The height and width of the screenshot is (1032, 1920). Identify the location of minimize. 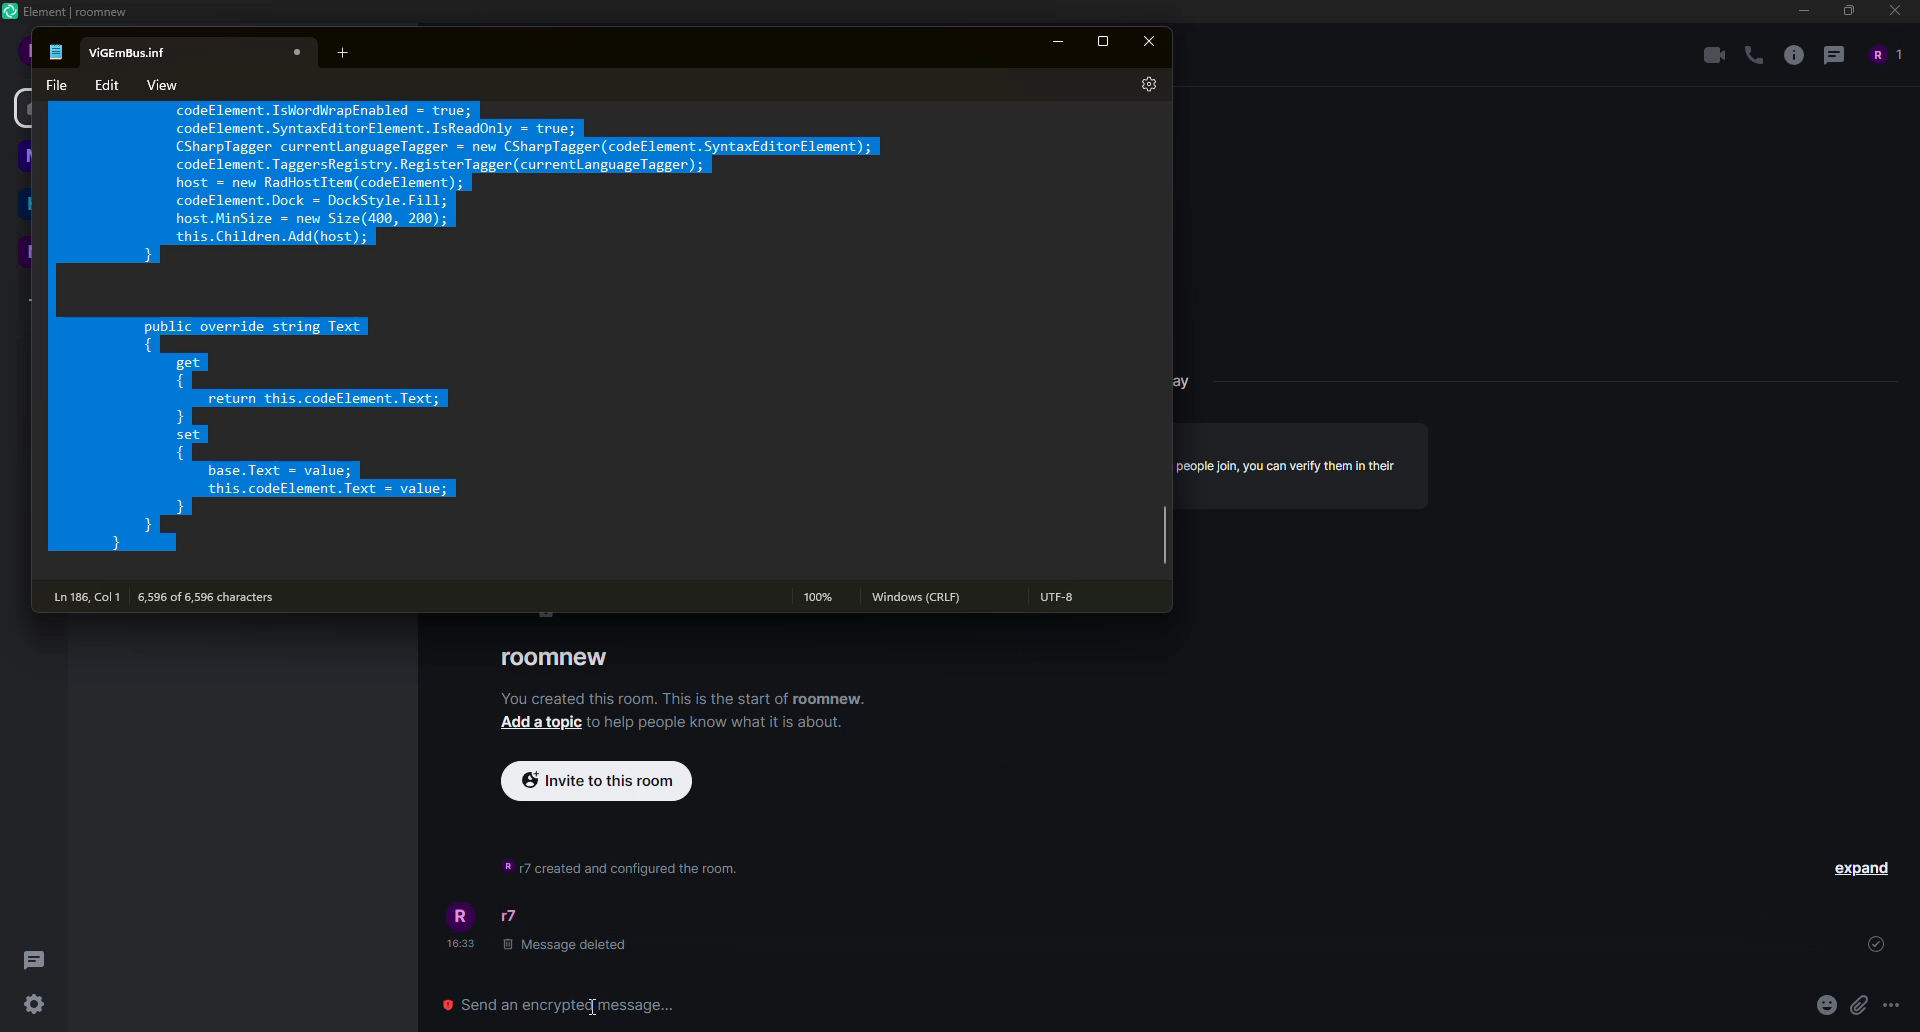
(1060, 41).